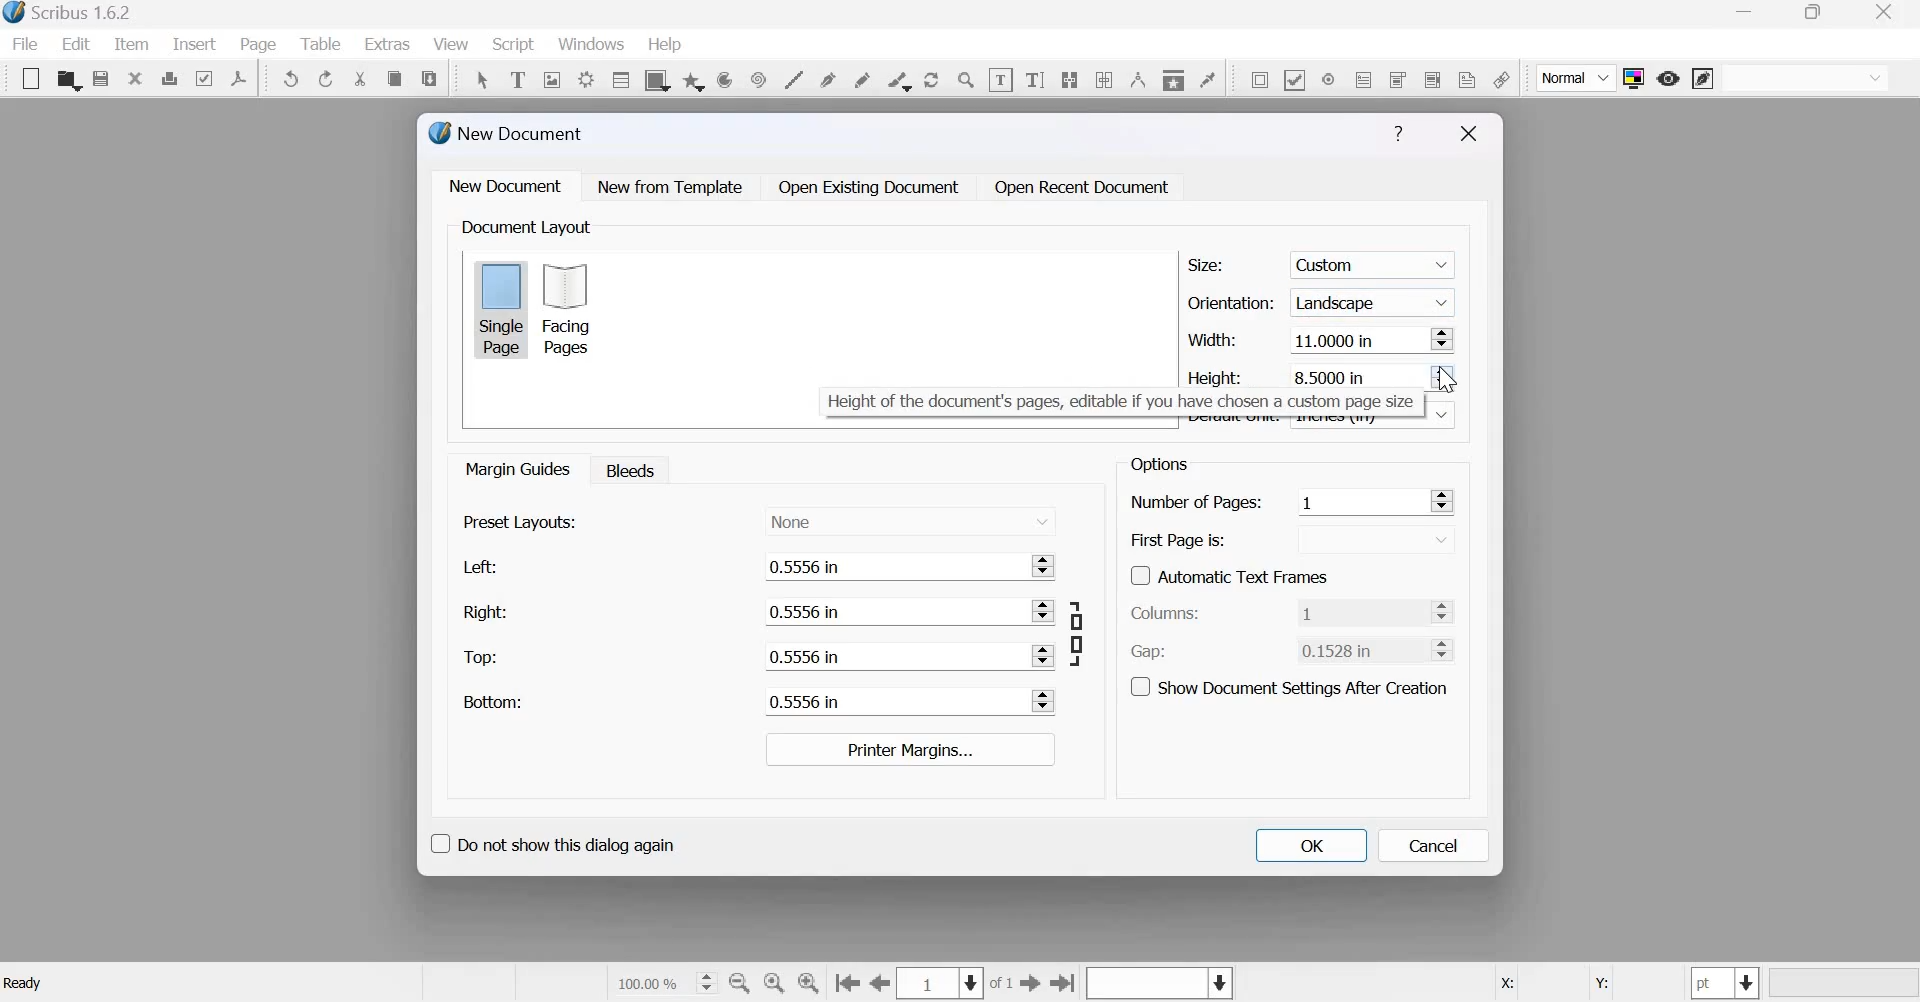 The image size is (1920, 1002). Describe the element at coordinates (1207, 77) in the screenshot. I see `Eye dropper` at that location.